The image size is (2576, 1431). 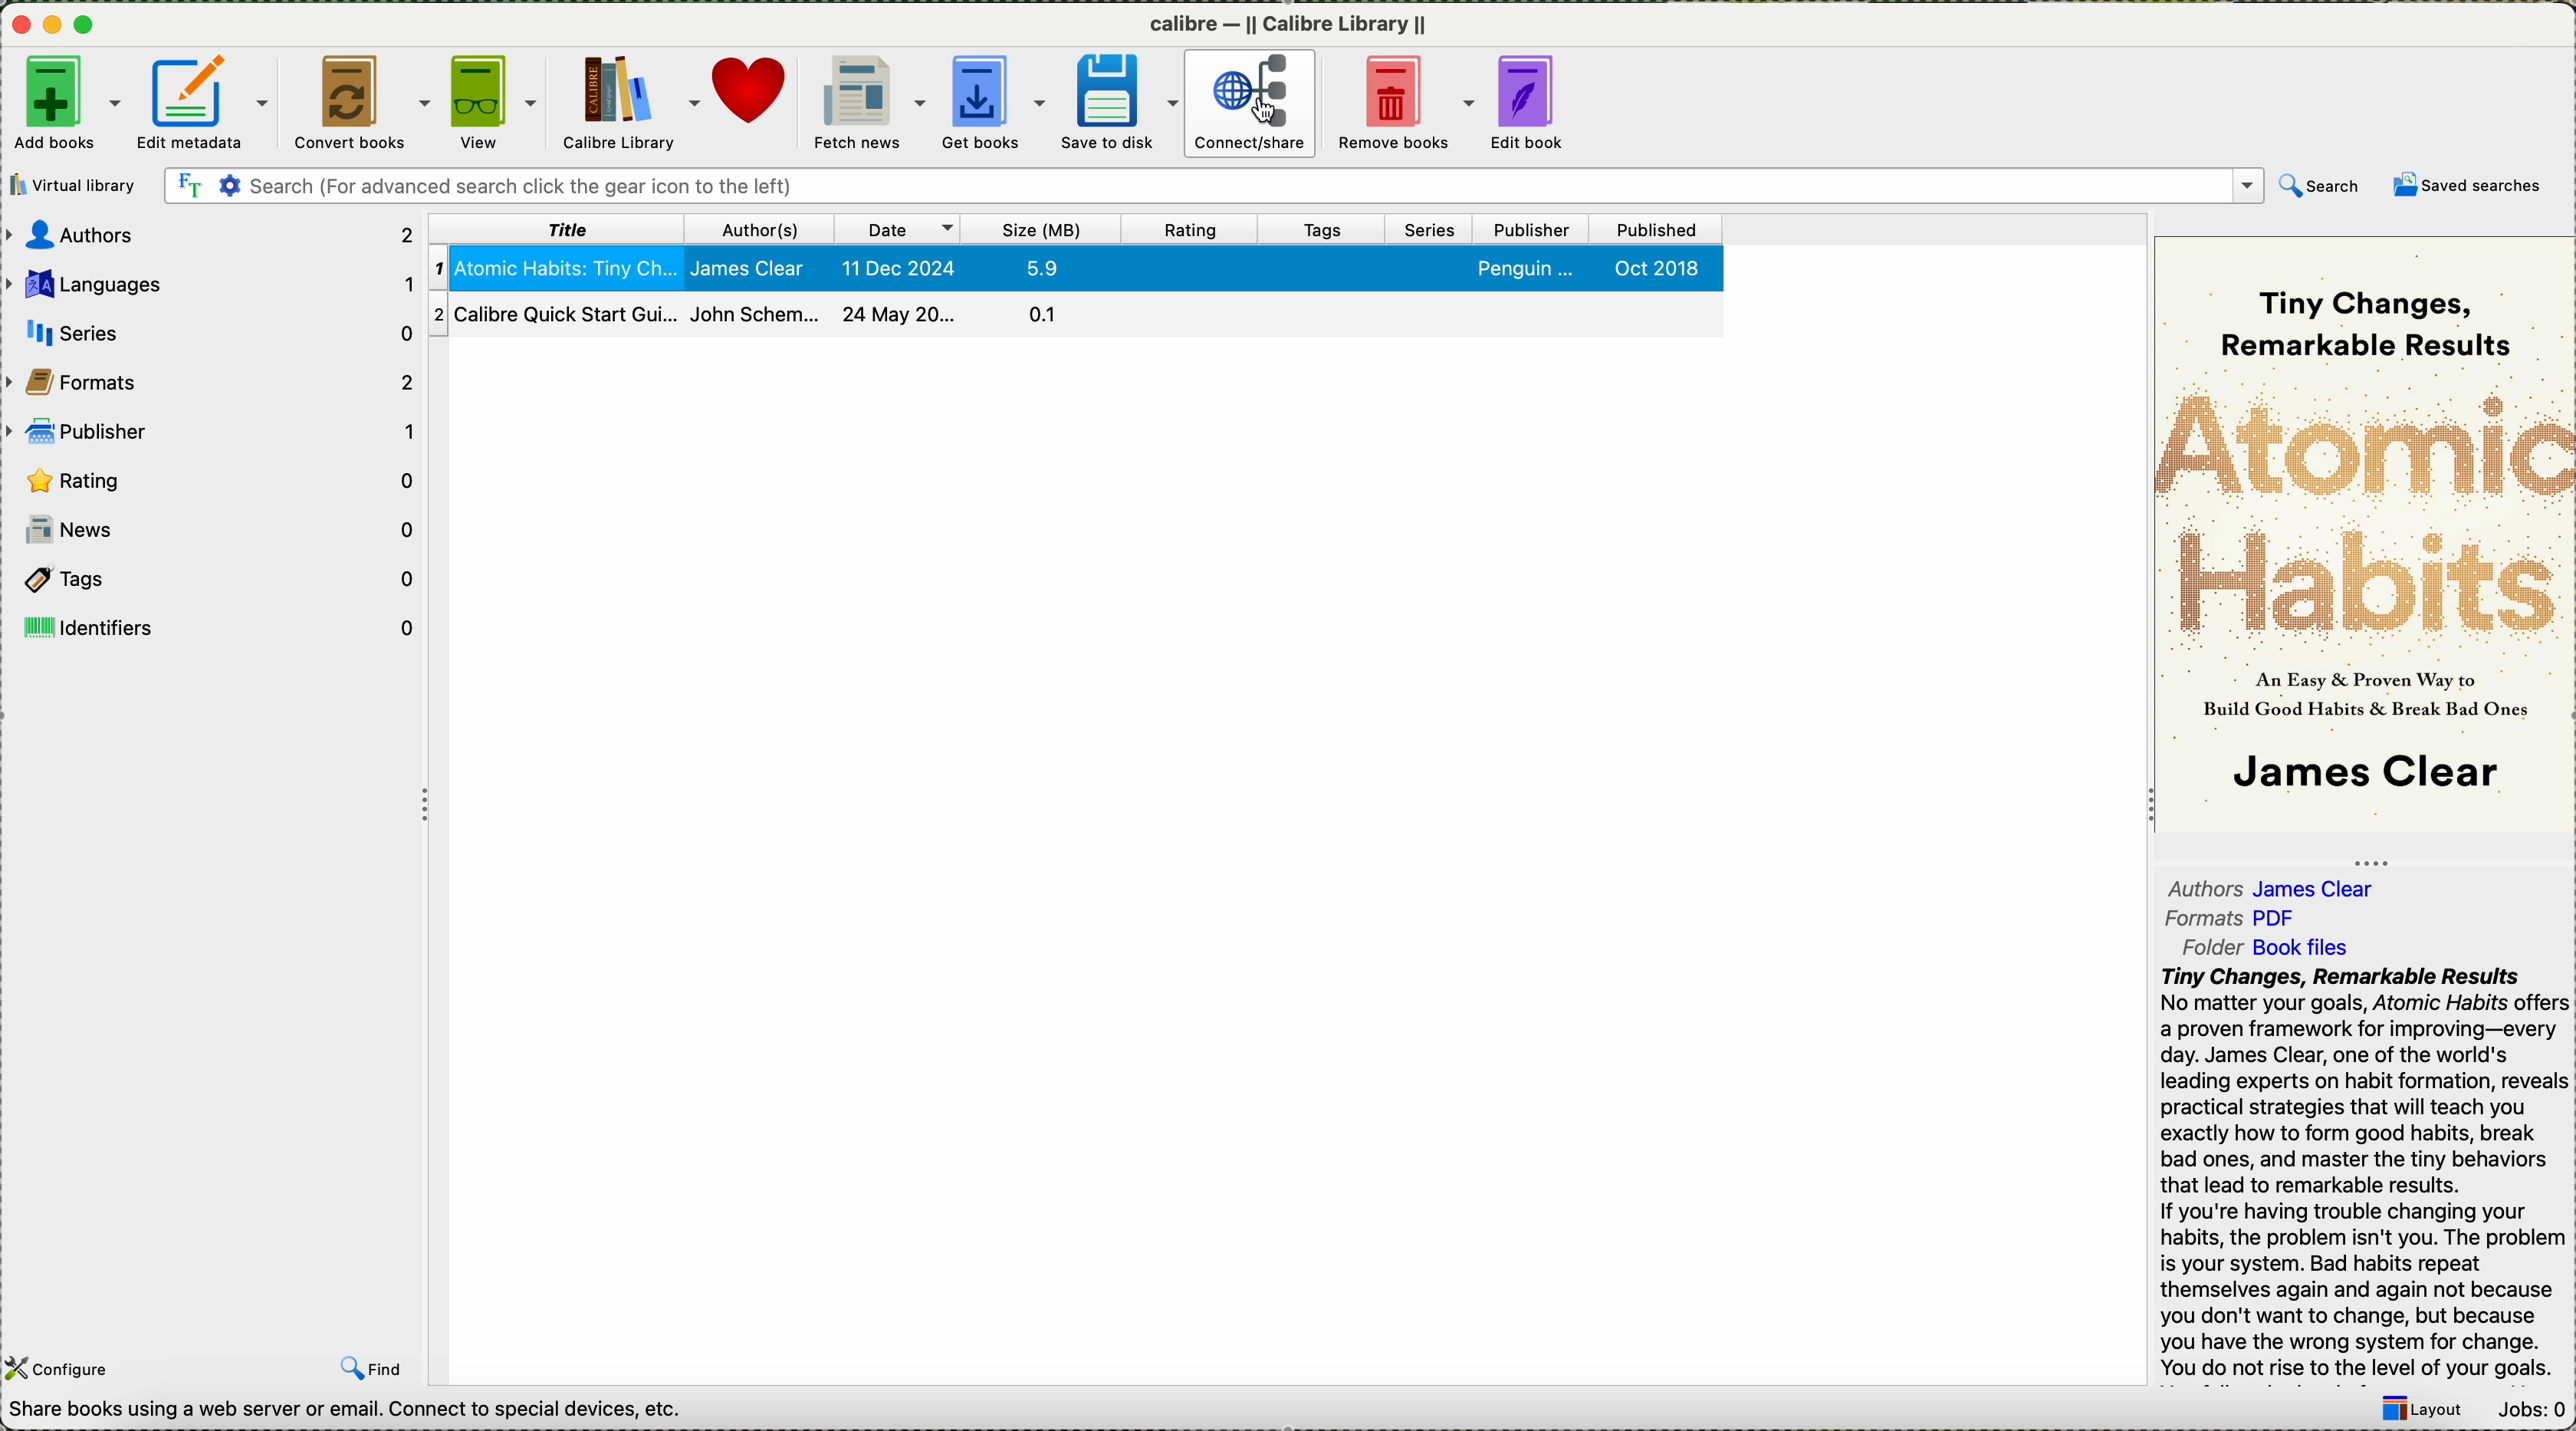 What do you see at coordinates (1430, 228) in the screenshot?
I see `series` at bounding box center [1430, 228].